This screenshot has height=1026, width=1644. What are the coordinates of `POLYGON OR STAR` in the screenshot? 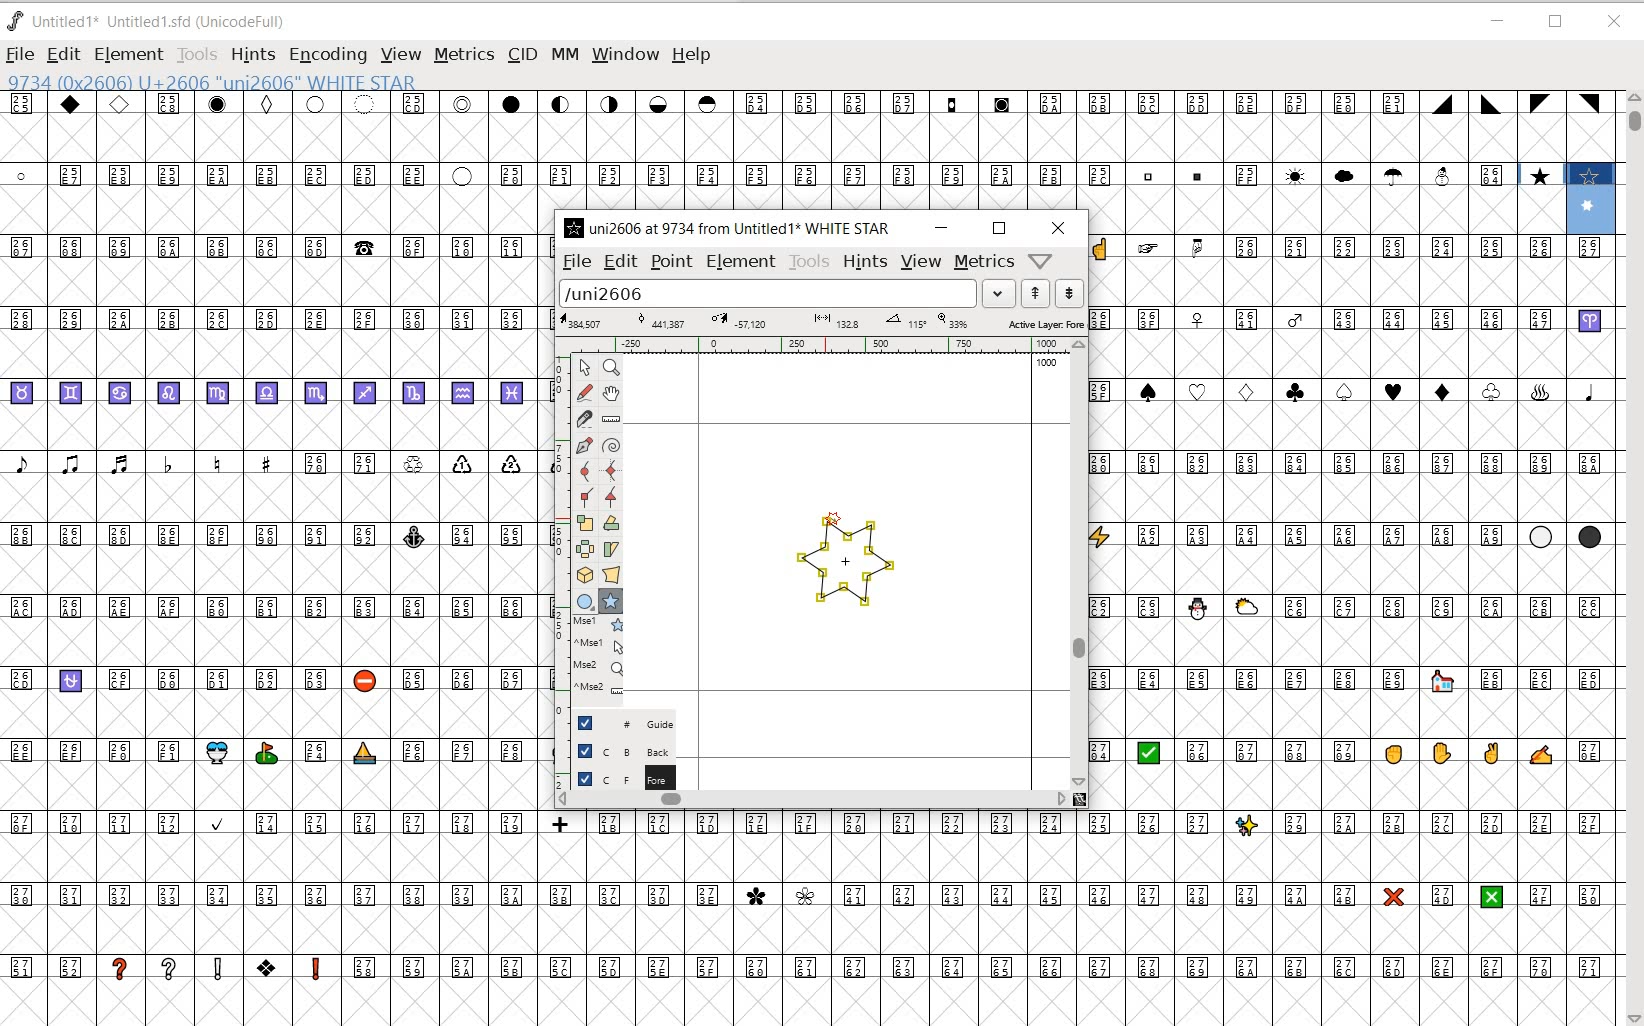 It's located at (610, 602).